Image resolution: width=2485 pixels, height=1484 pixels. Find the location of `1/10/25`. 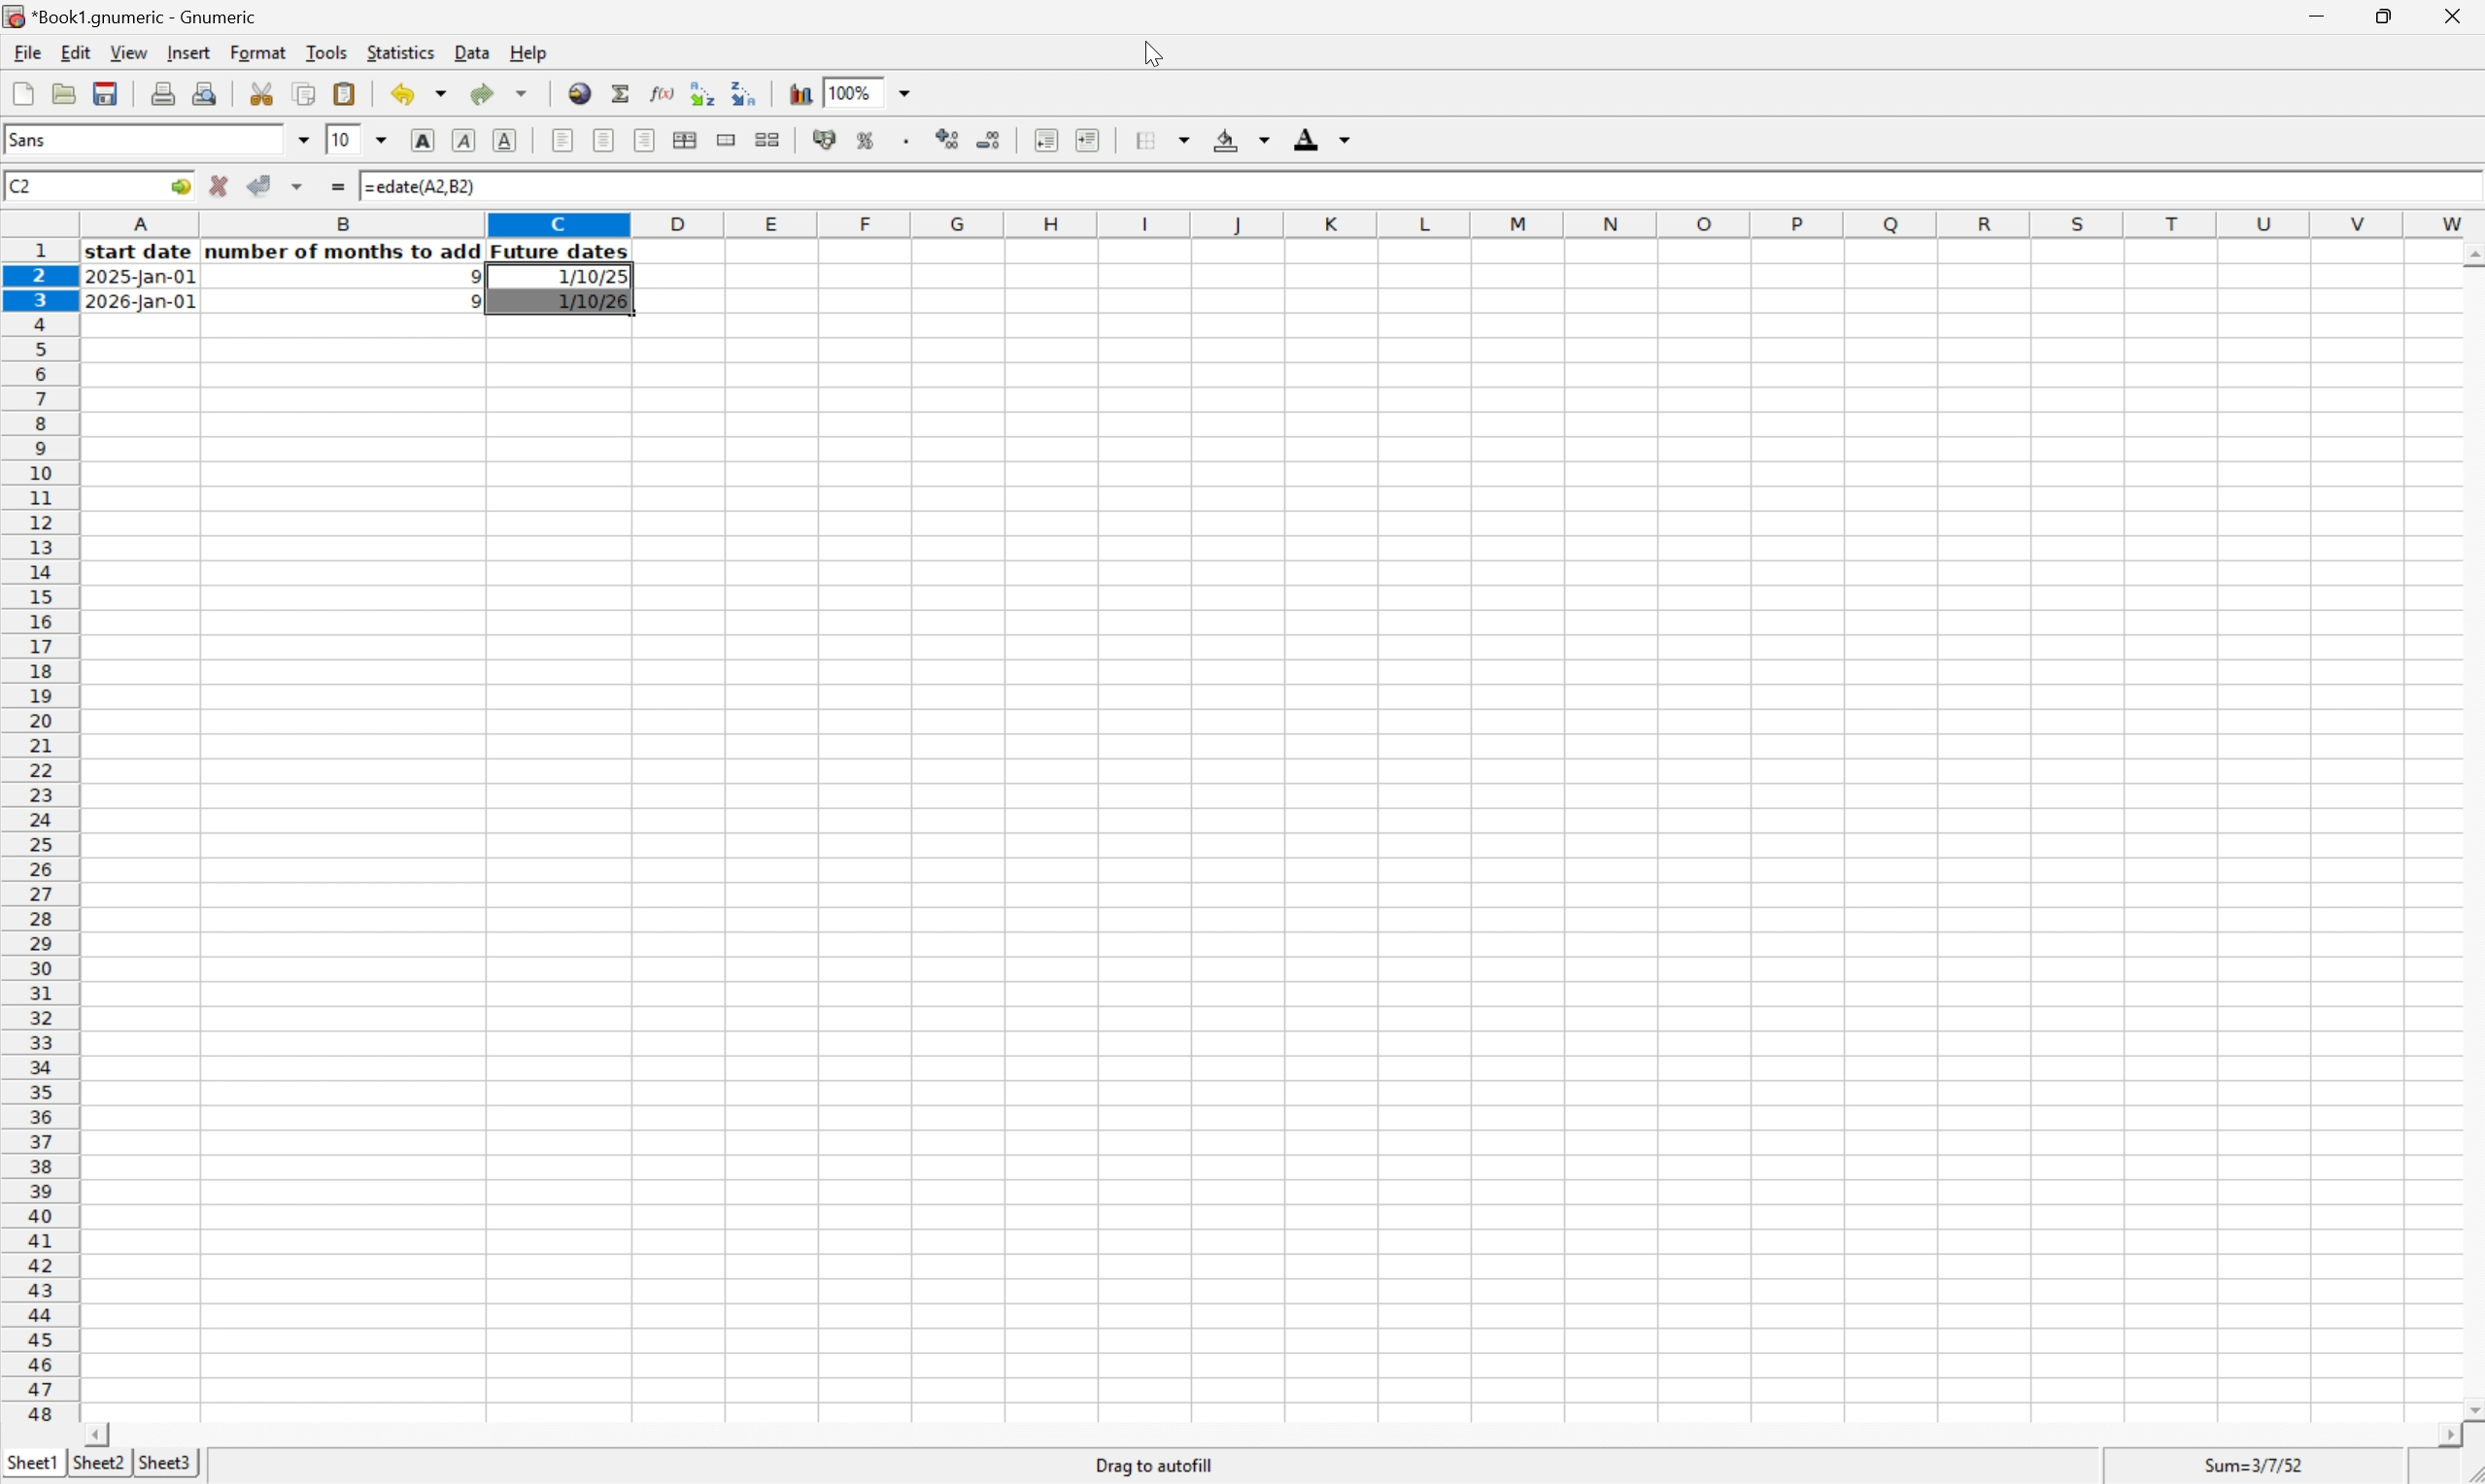

1/10/25 is located at coordinates (587, 277).